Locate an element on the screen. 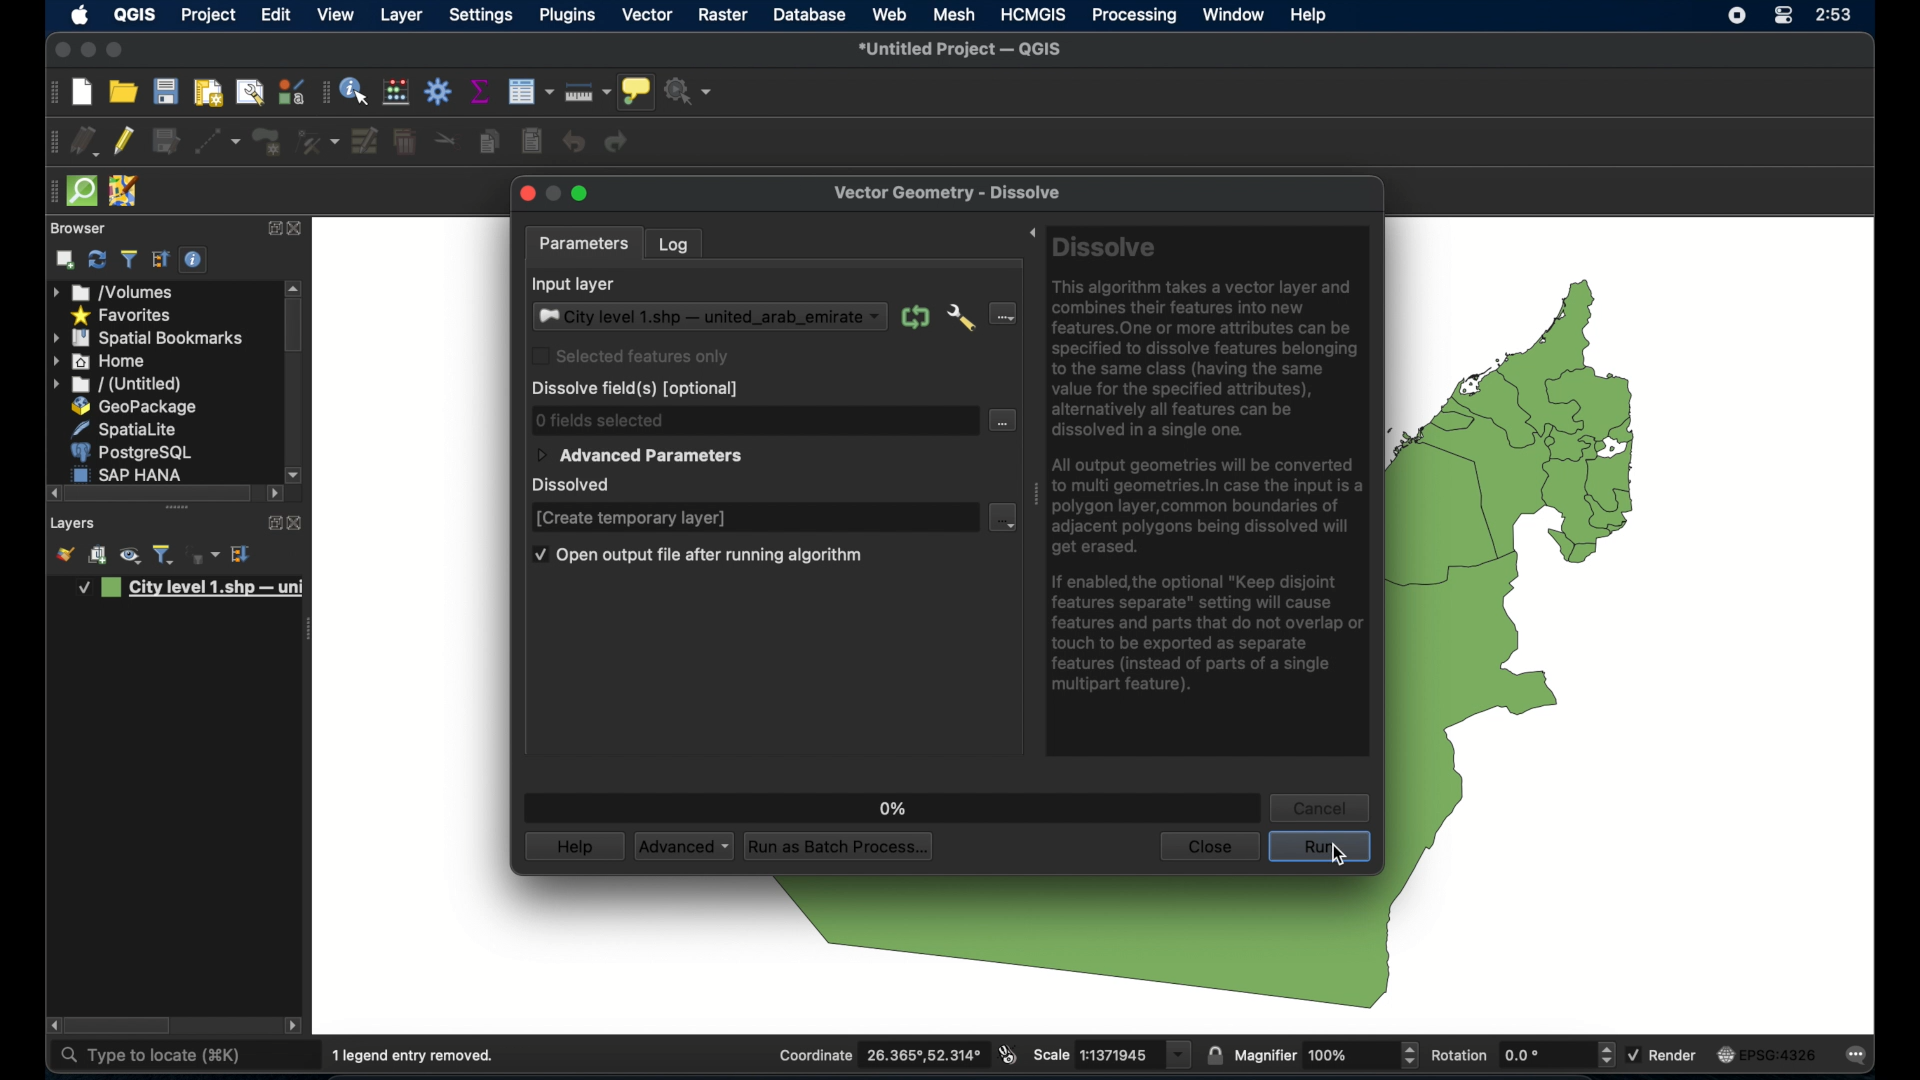 The width and height of the screenshot is (1920, 1080). advanced parameters is located at coordinates (639, 456).